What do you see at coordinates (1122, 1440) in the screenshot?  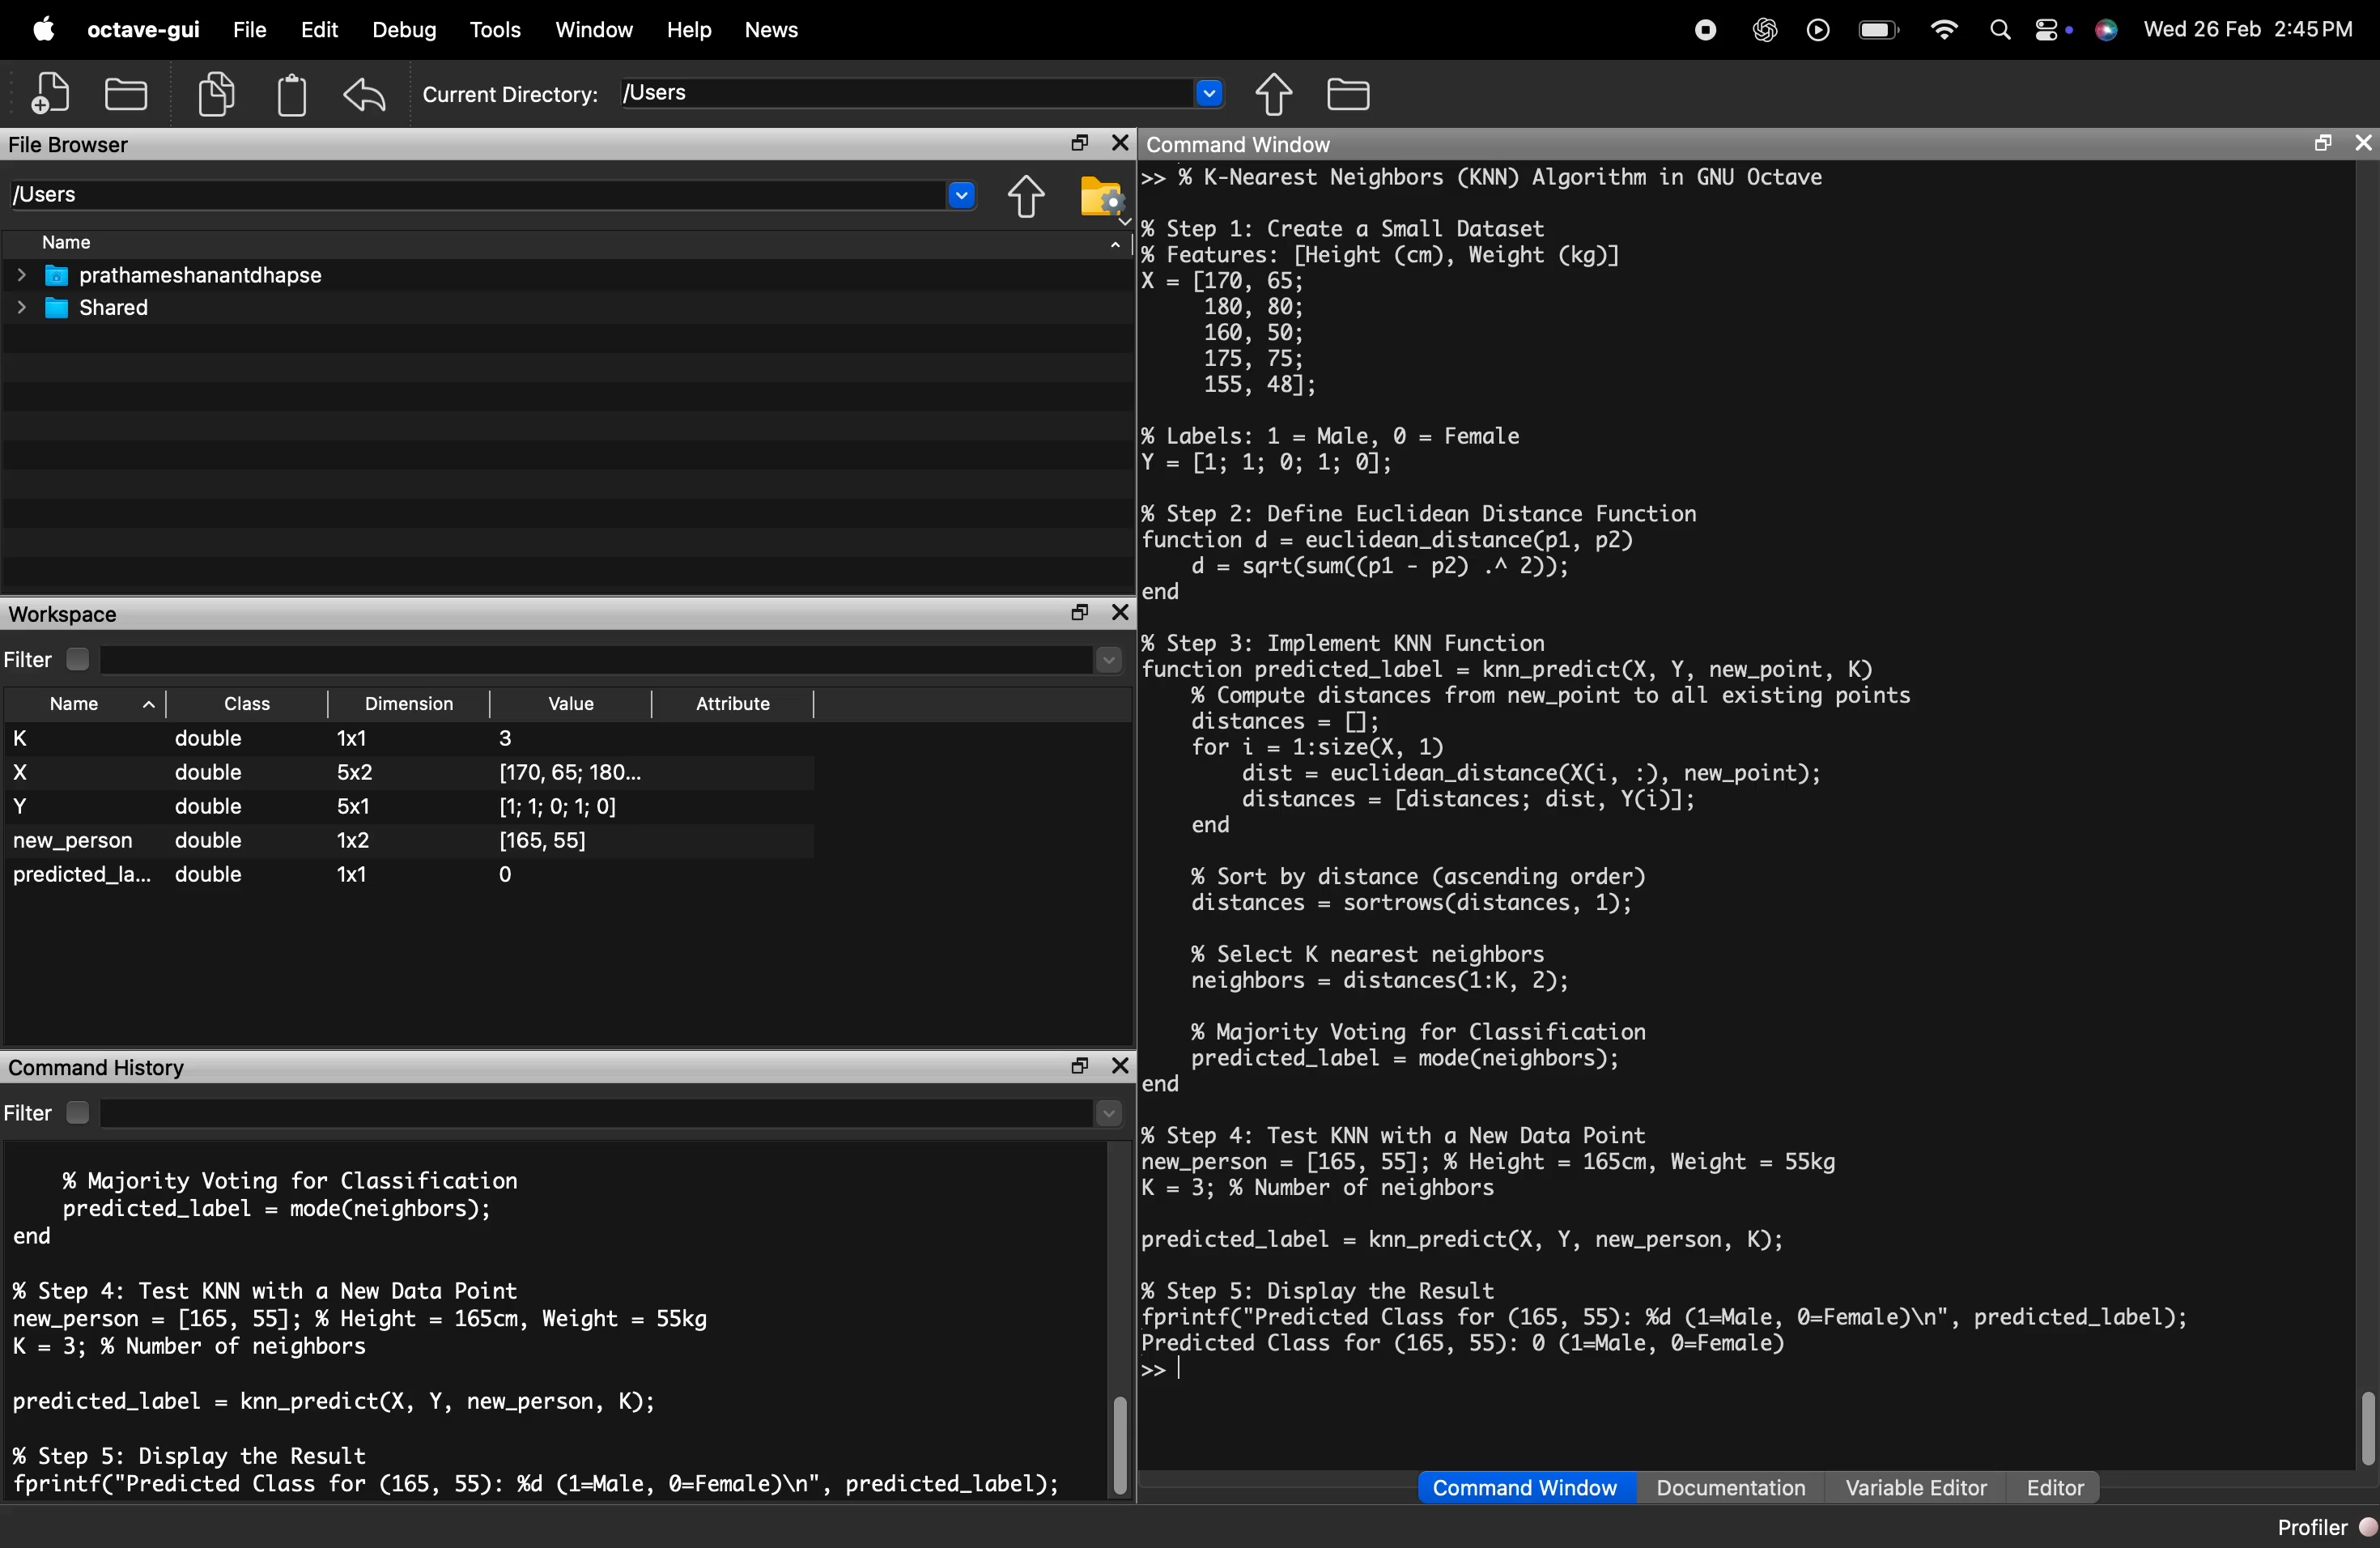 I see `scroll bar` at bounding box center [1122, 1440].